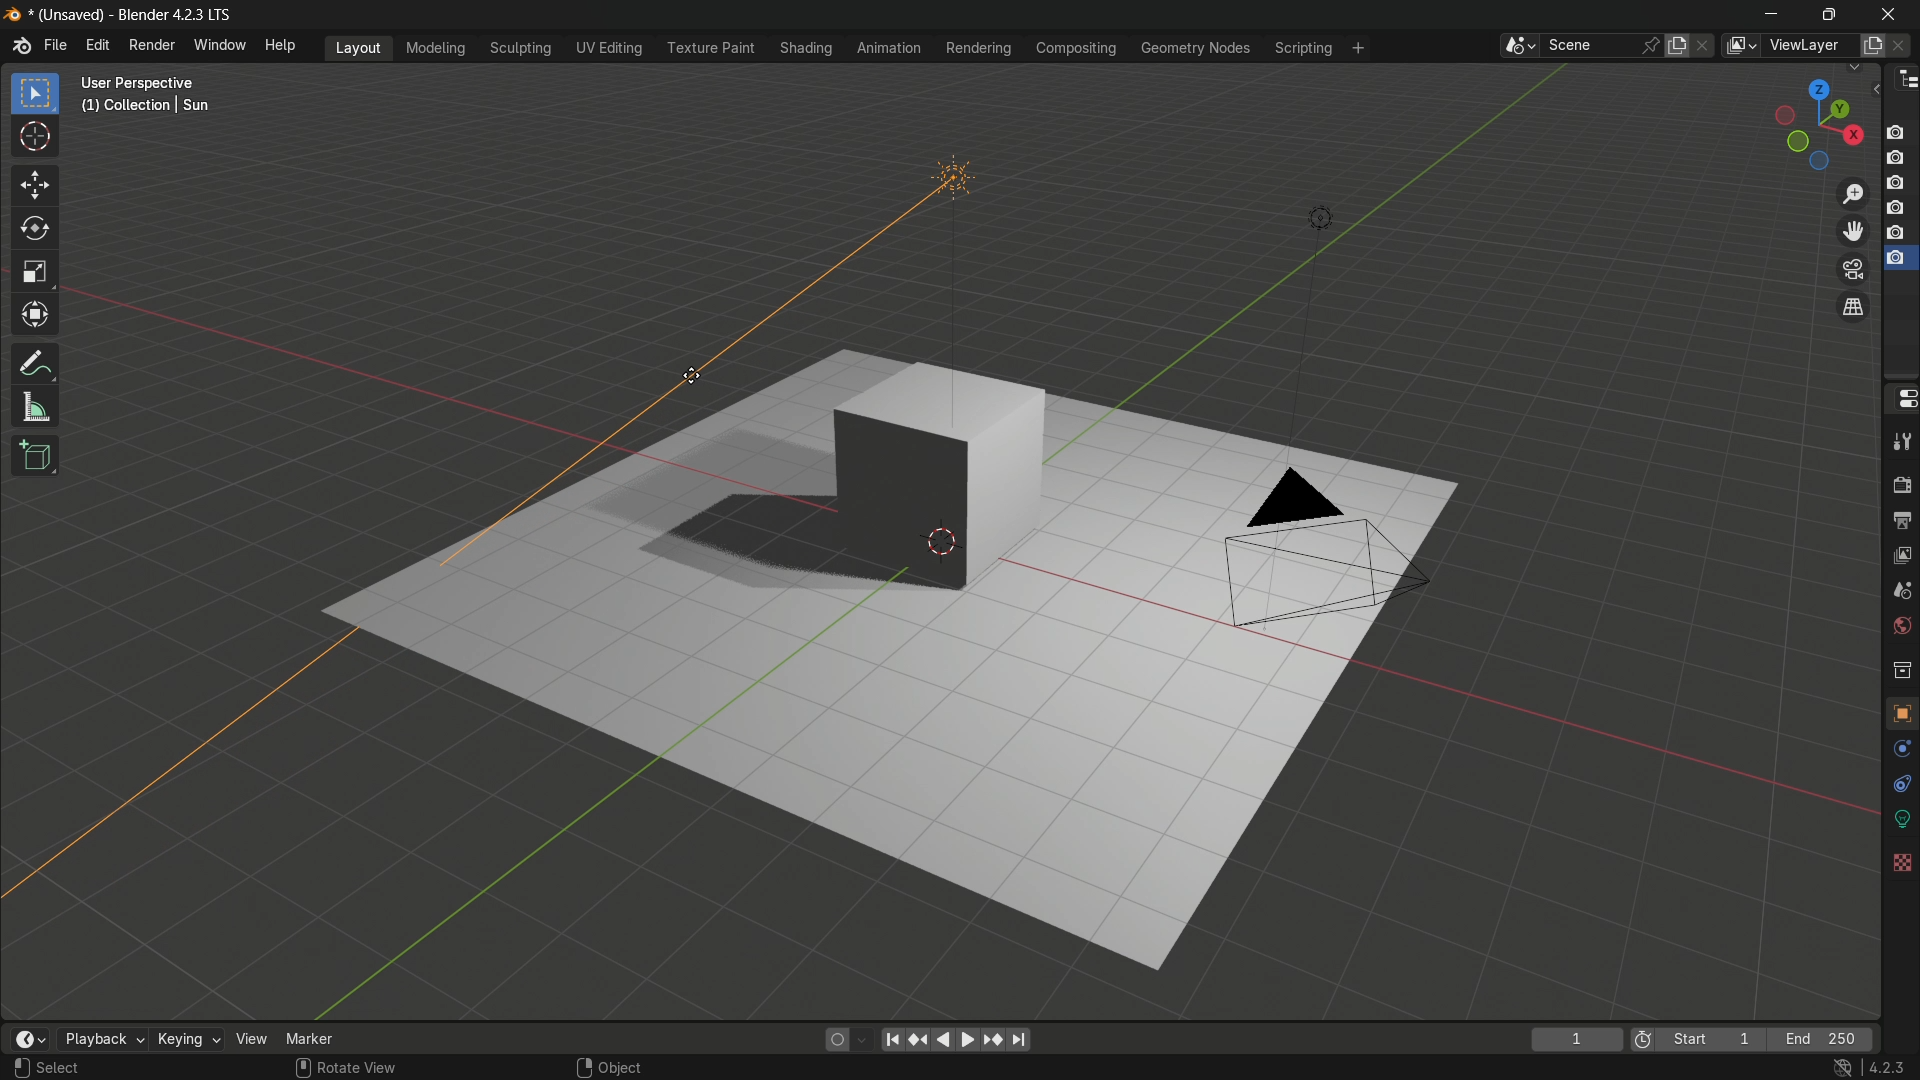 The width and height of the screenshot is (1920, 1080). Describe the element at coordinates (1742, 46) in the screenshot. I see `view layer` at that location.